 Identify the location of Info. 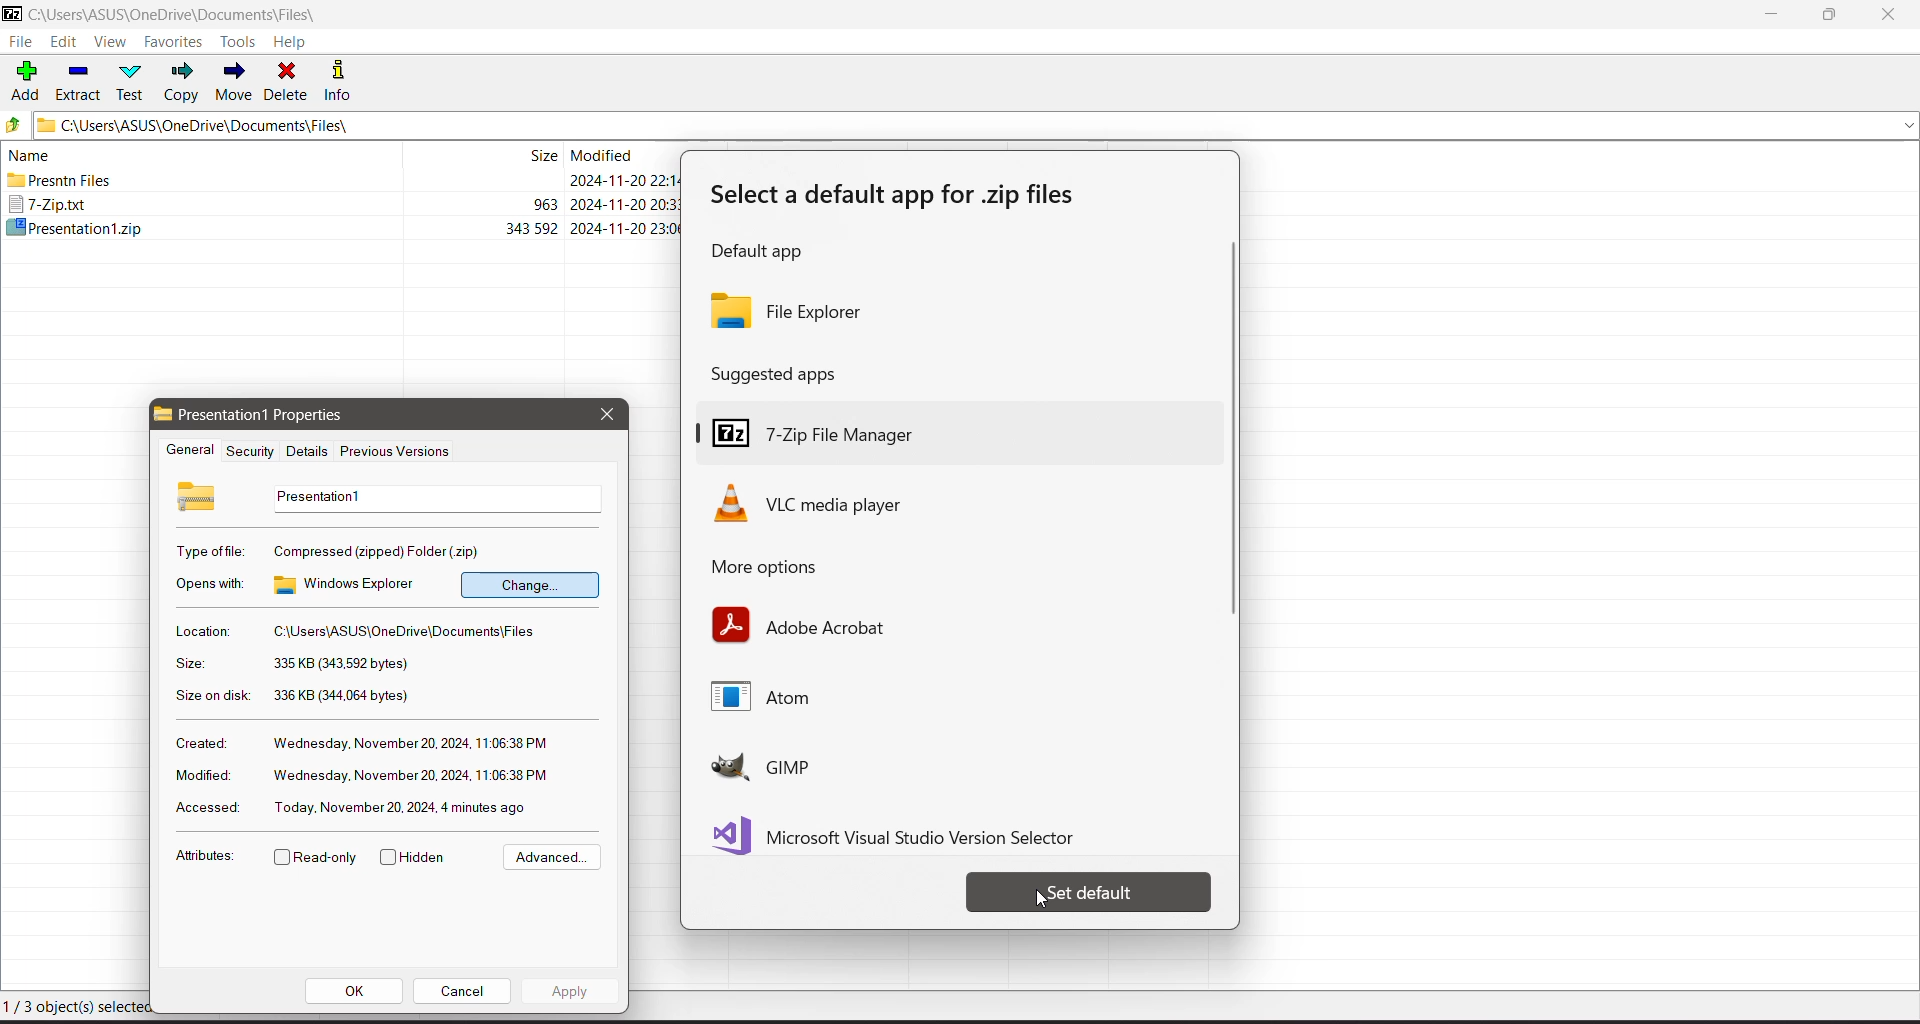
(345, 80).